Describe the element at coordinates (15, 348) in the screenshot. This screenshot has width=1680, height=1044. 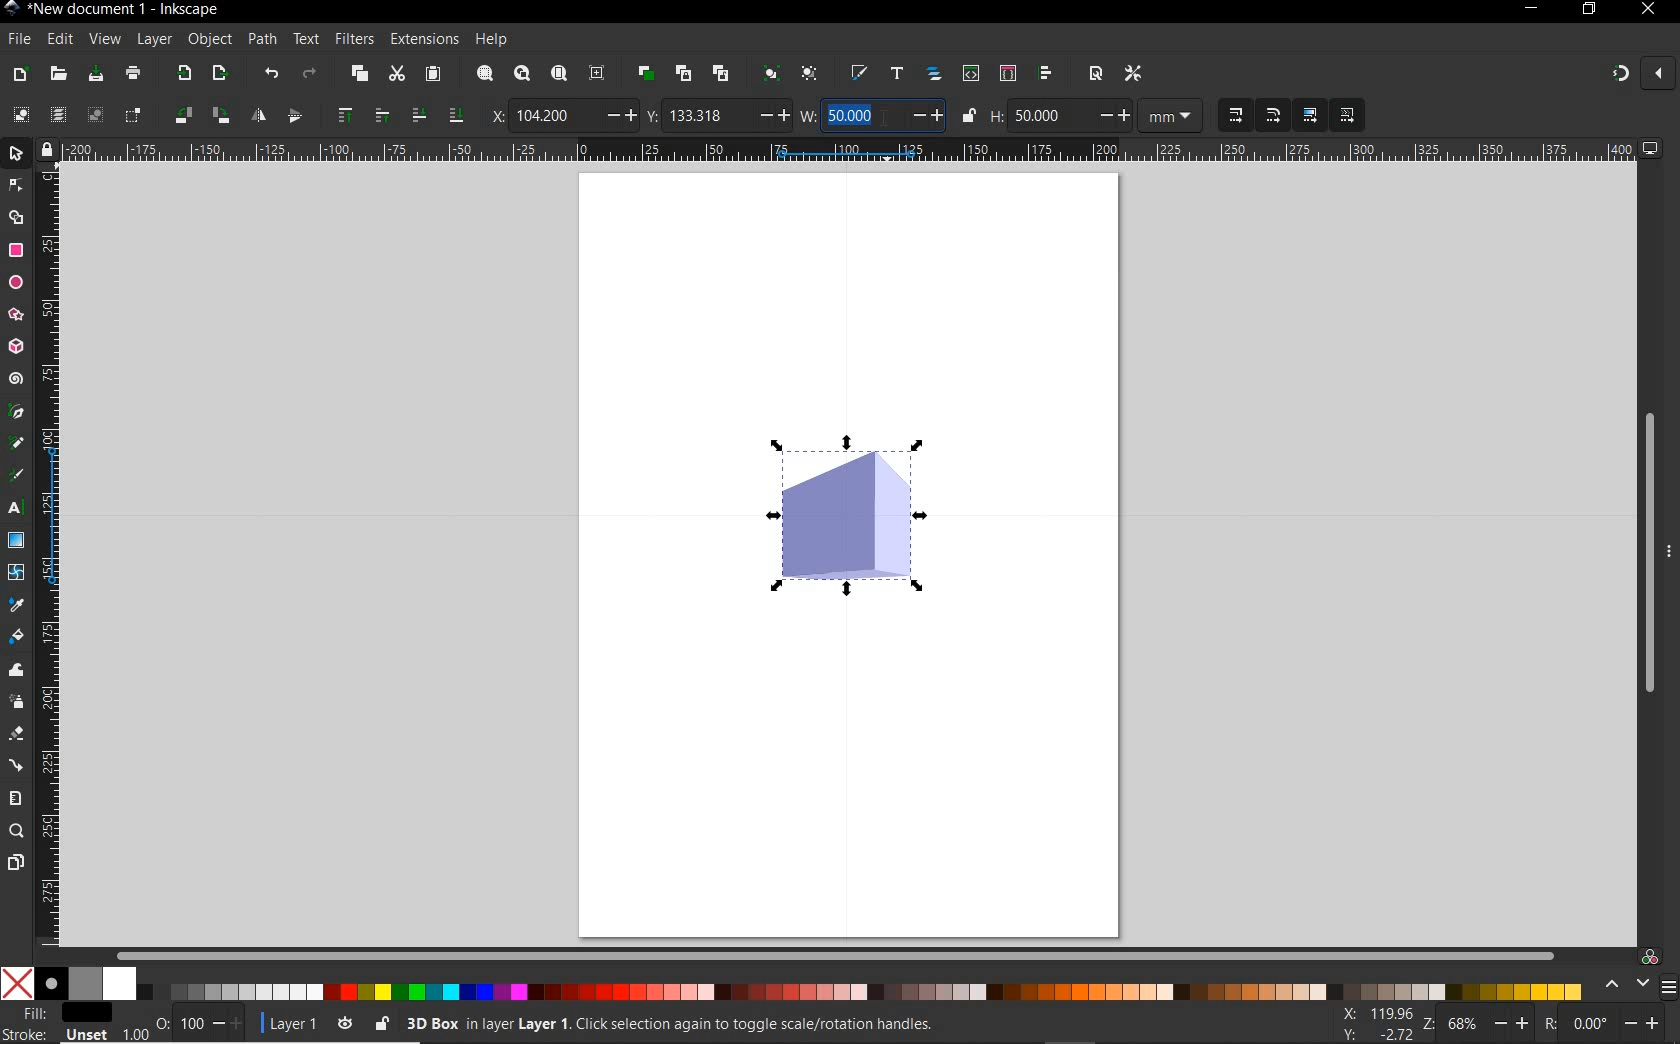
I see `3d box tool` at that location.